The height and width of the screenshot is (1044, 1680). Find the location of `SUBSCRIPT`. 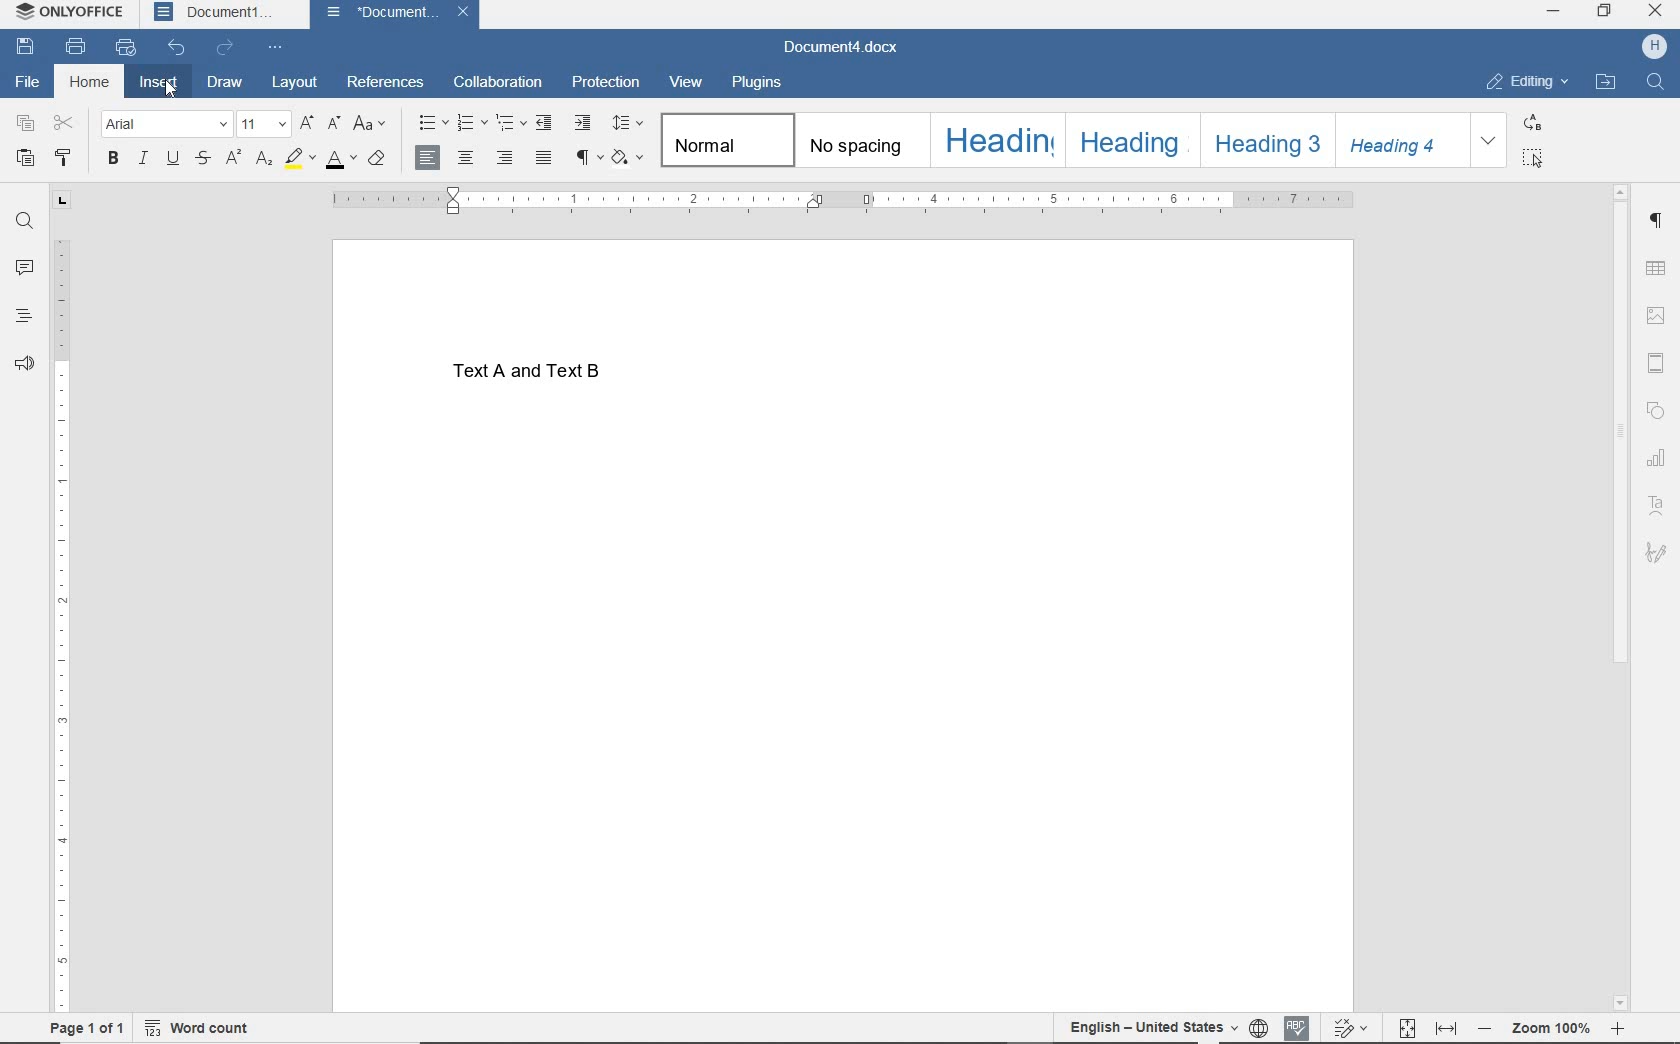

SUBSCRIPT is located at coordinates (263, 160).